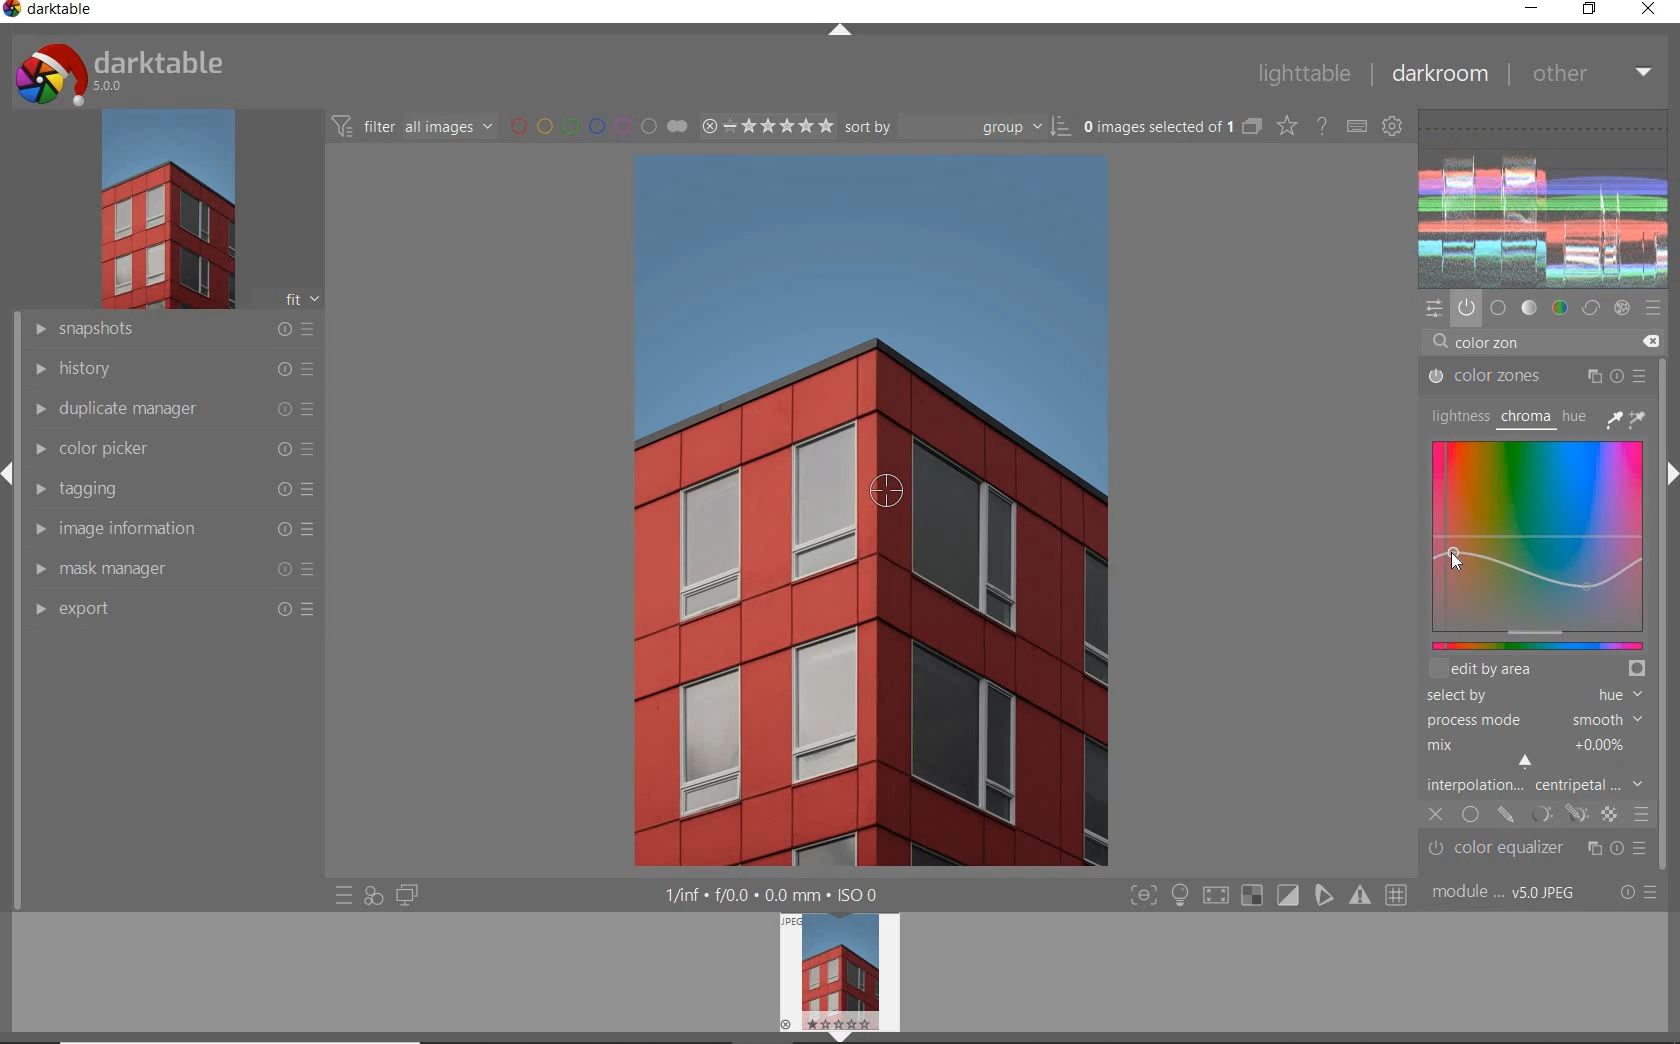  Describe the element at coordinates (1534, 544) in the screenshot. I see `MAP` at that location.